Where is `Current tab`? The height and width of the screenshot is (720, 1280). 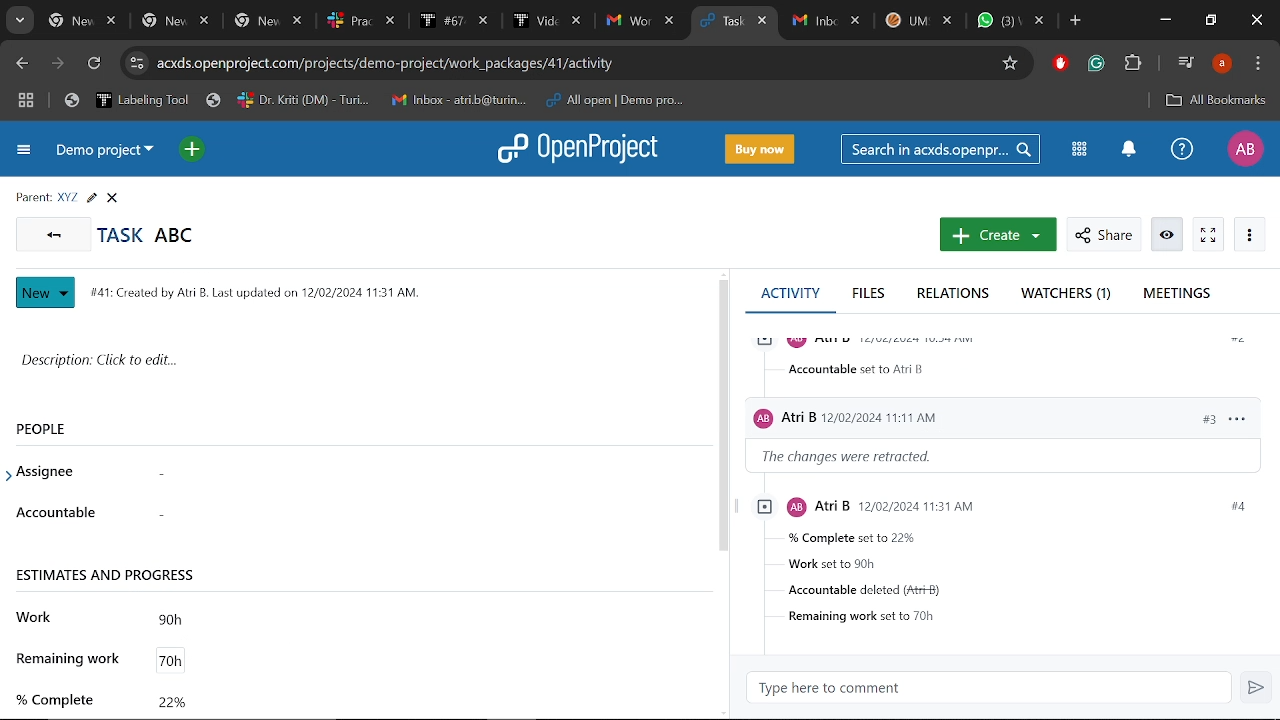 Current tab is located at coordinates (718, 22).